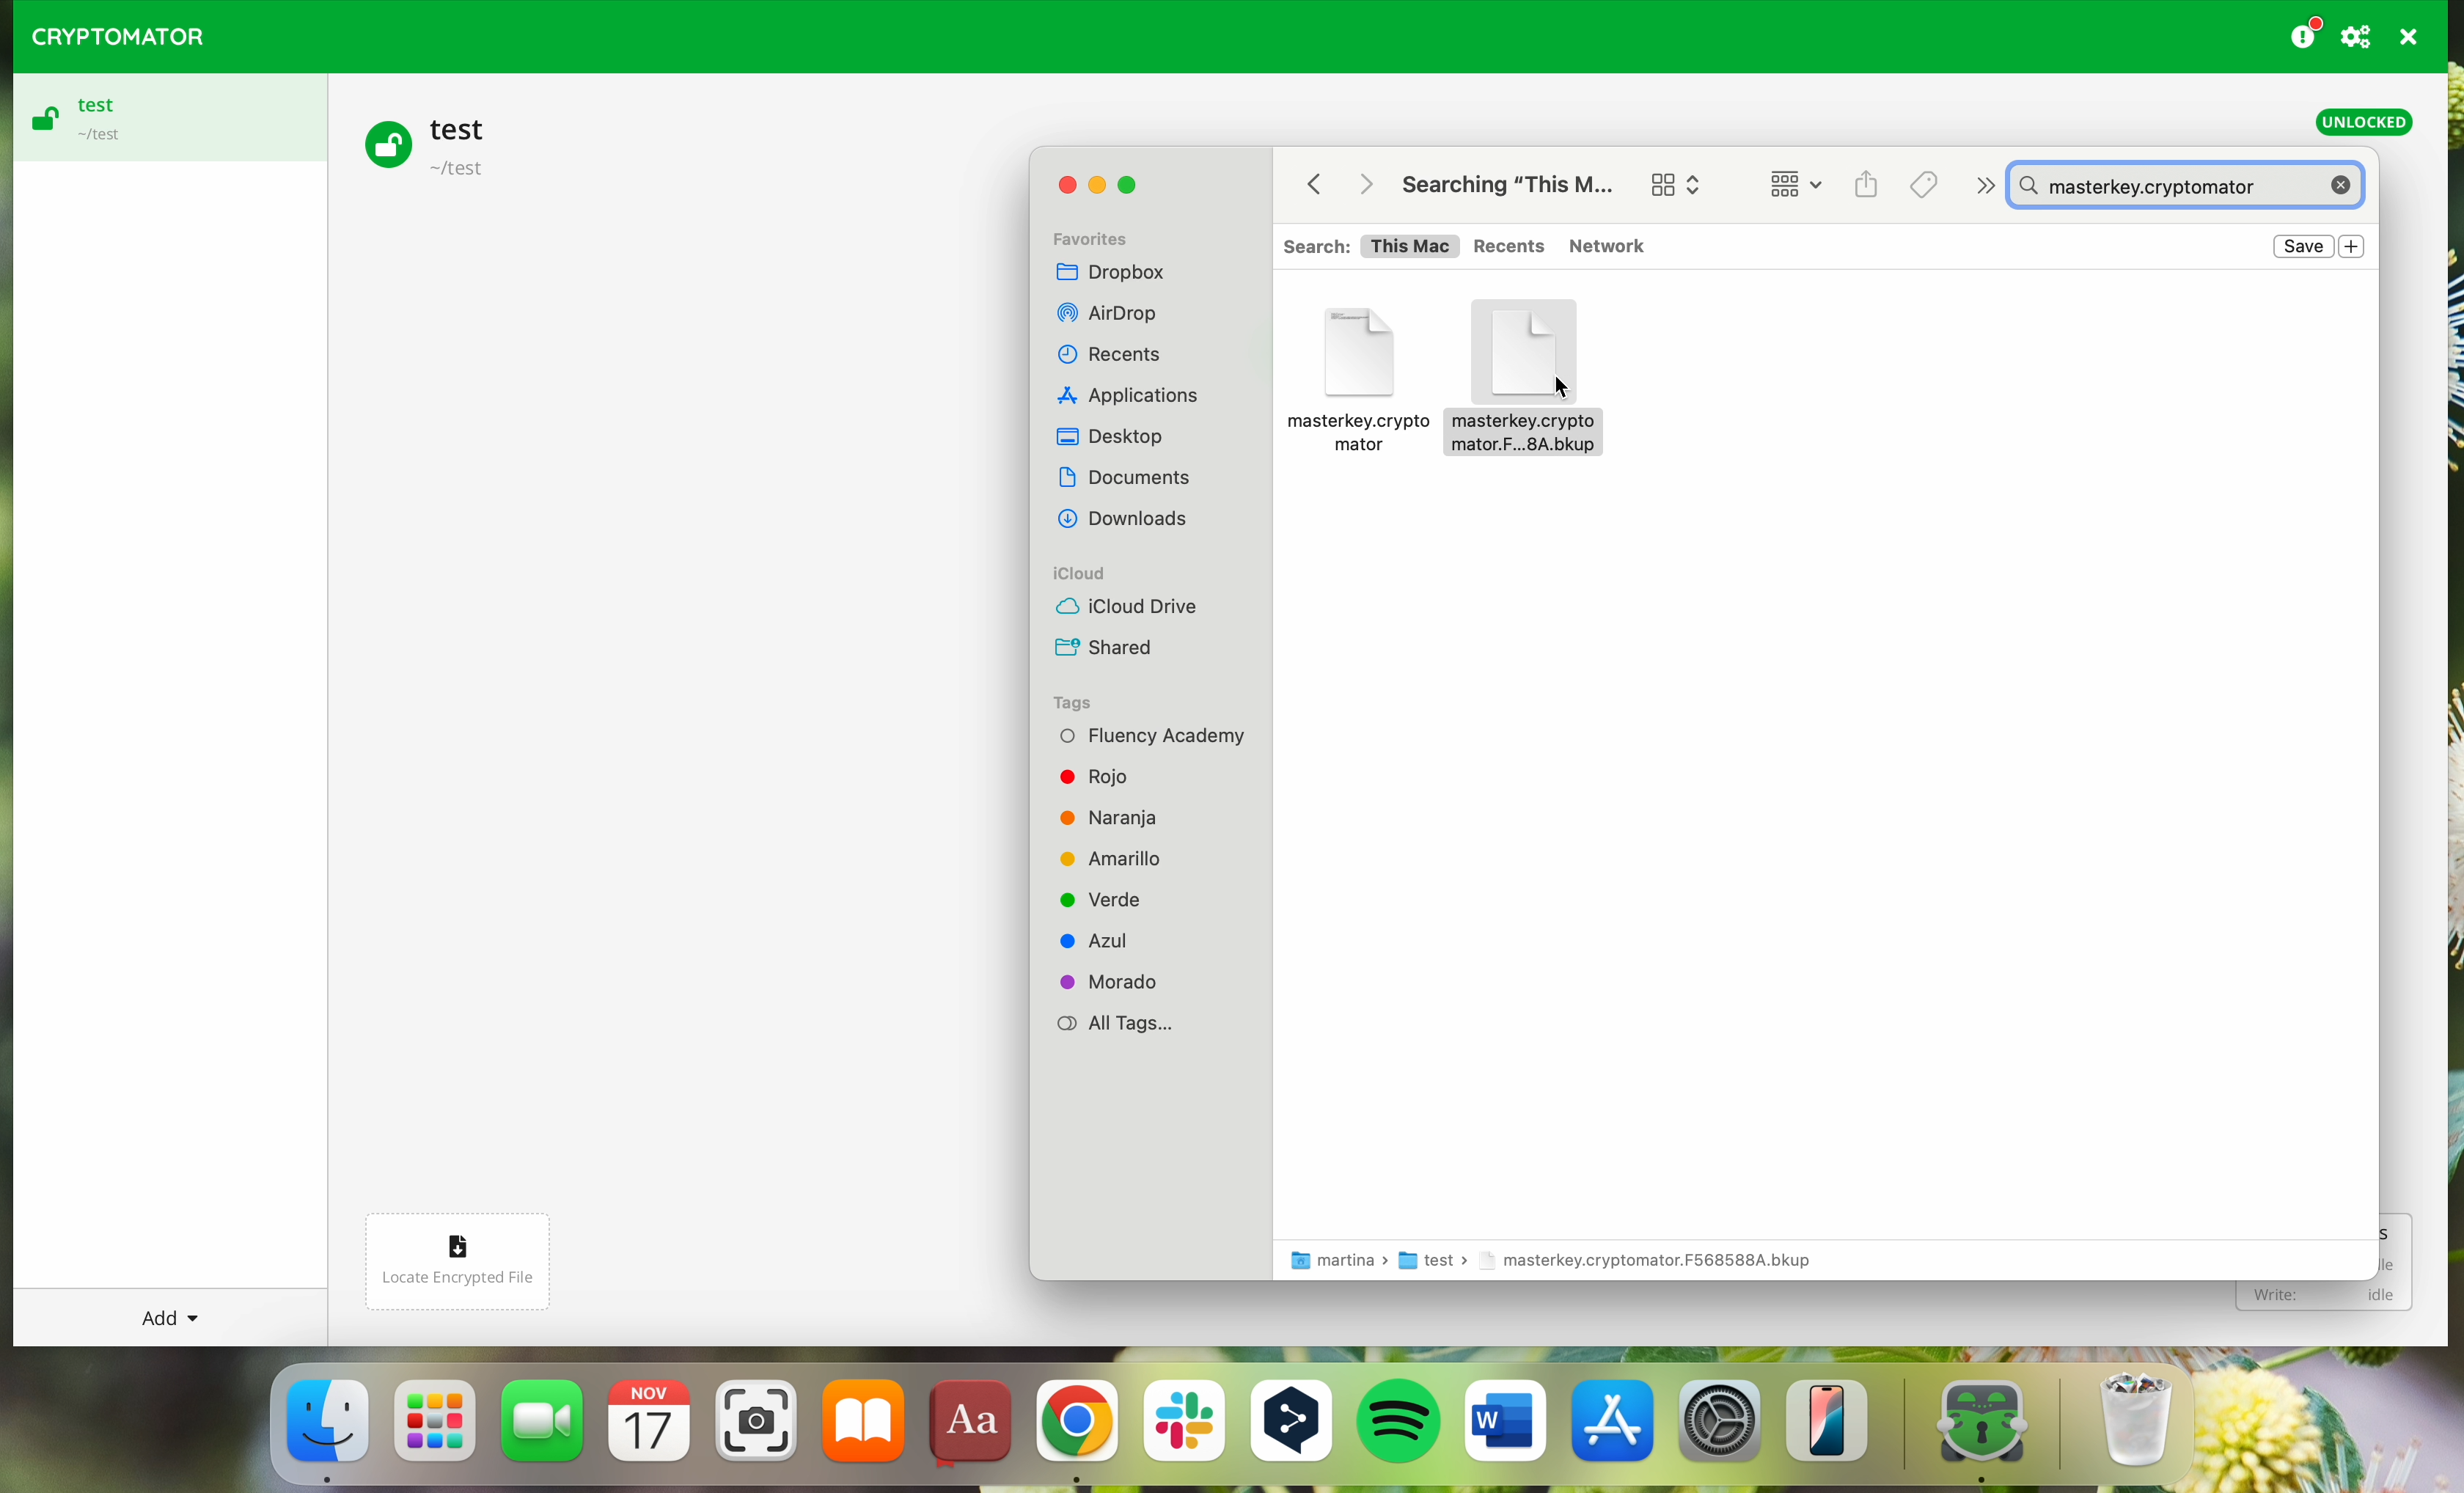 This screenshot has width=2464, height=1493. Describe the element at coordinates (1402, 1425) in the screenshot. I see `Spotify` at that location.